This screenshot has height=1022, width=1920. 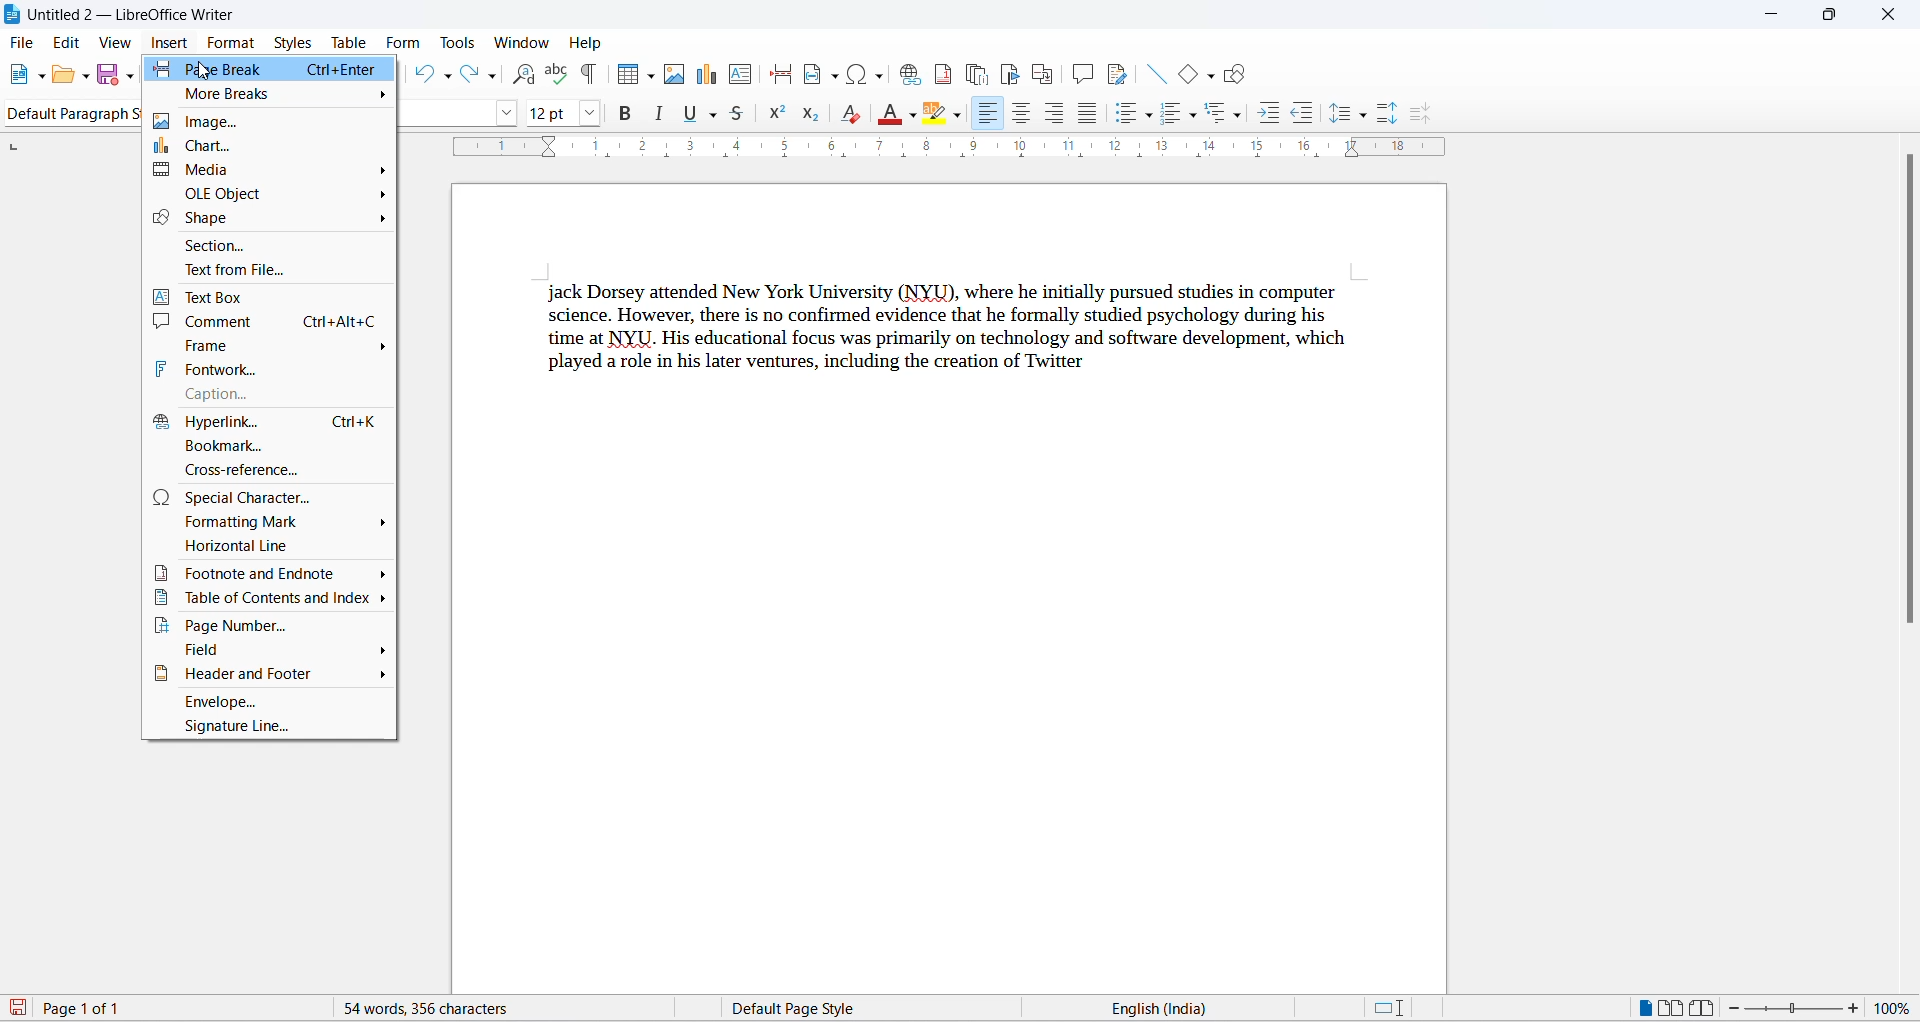 What do you see at coordinates (471, 72) in the screenshot?
I see `redo` at bounding box center [471, 72].